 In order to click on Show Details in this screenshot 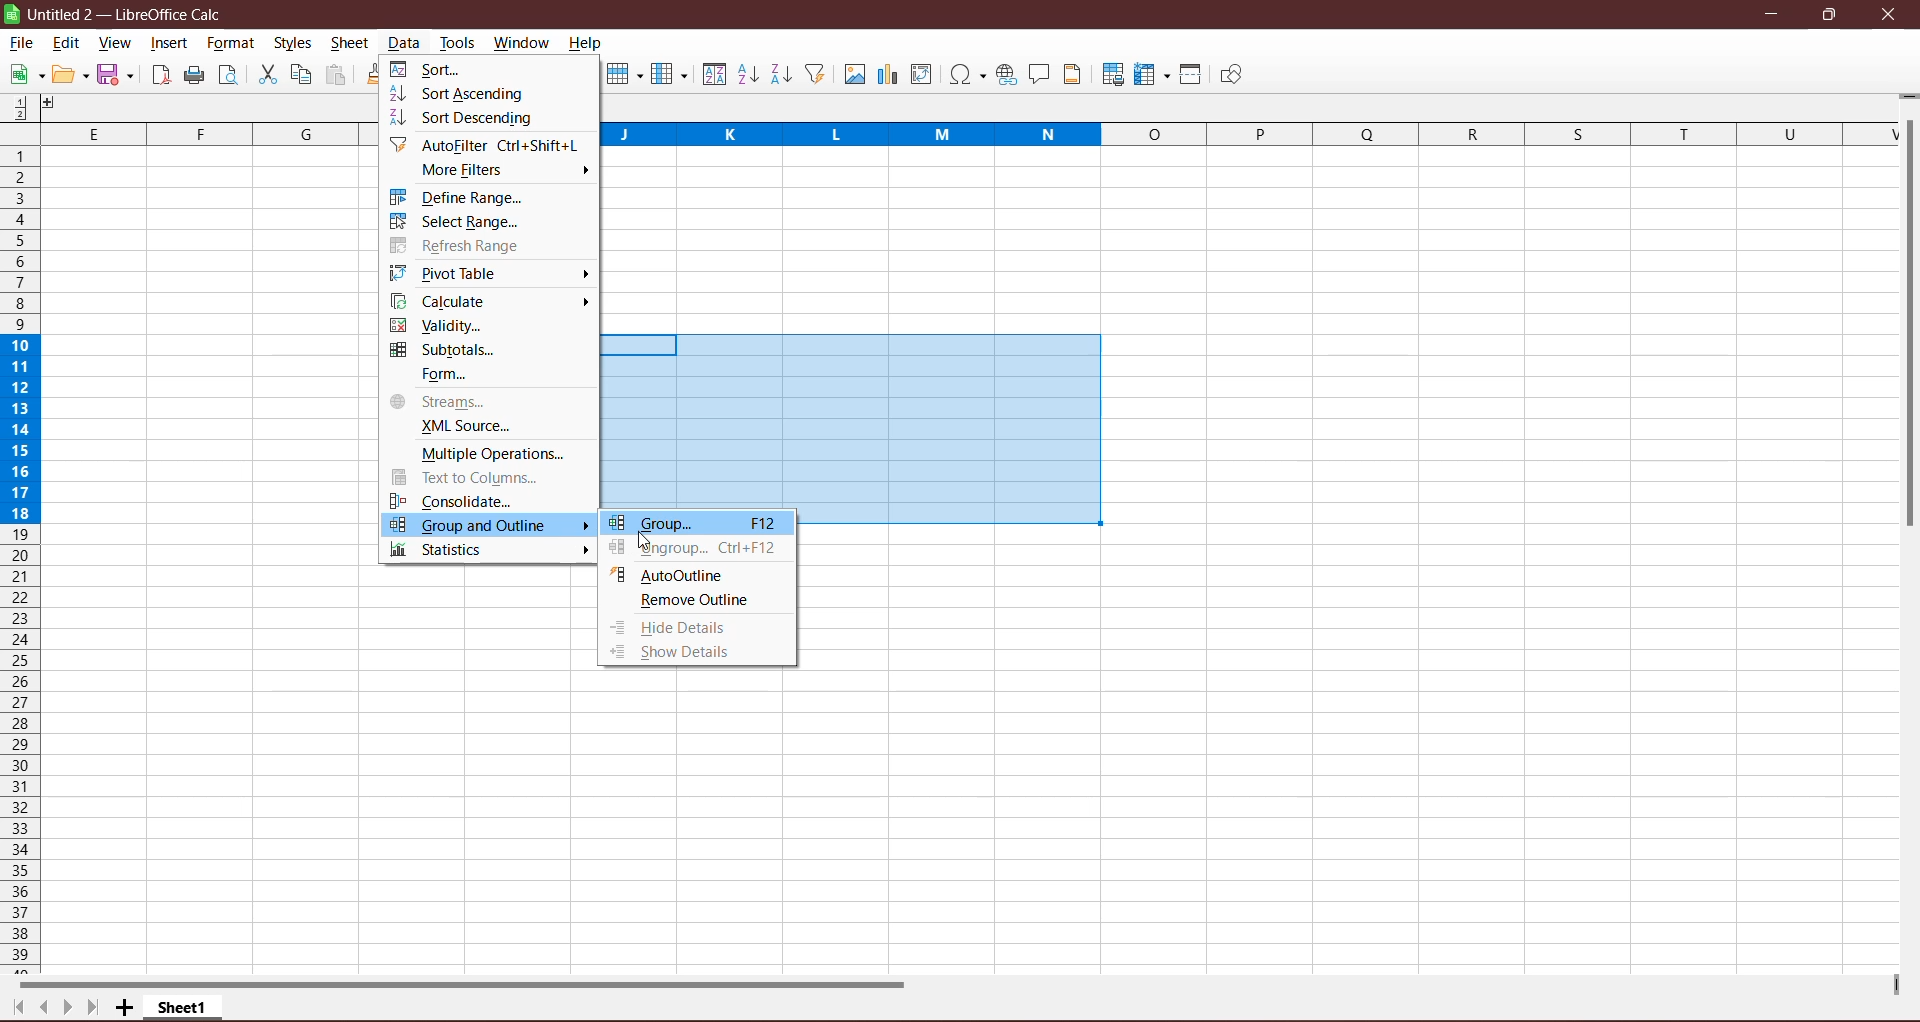, I will do `click(691, 653)`.